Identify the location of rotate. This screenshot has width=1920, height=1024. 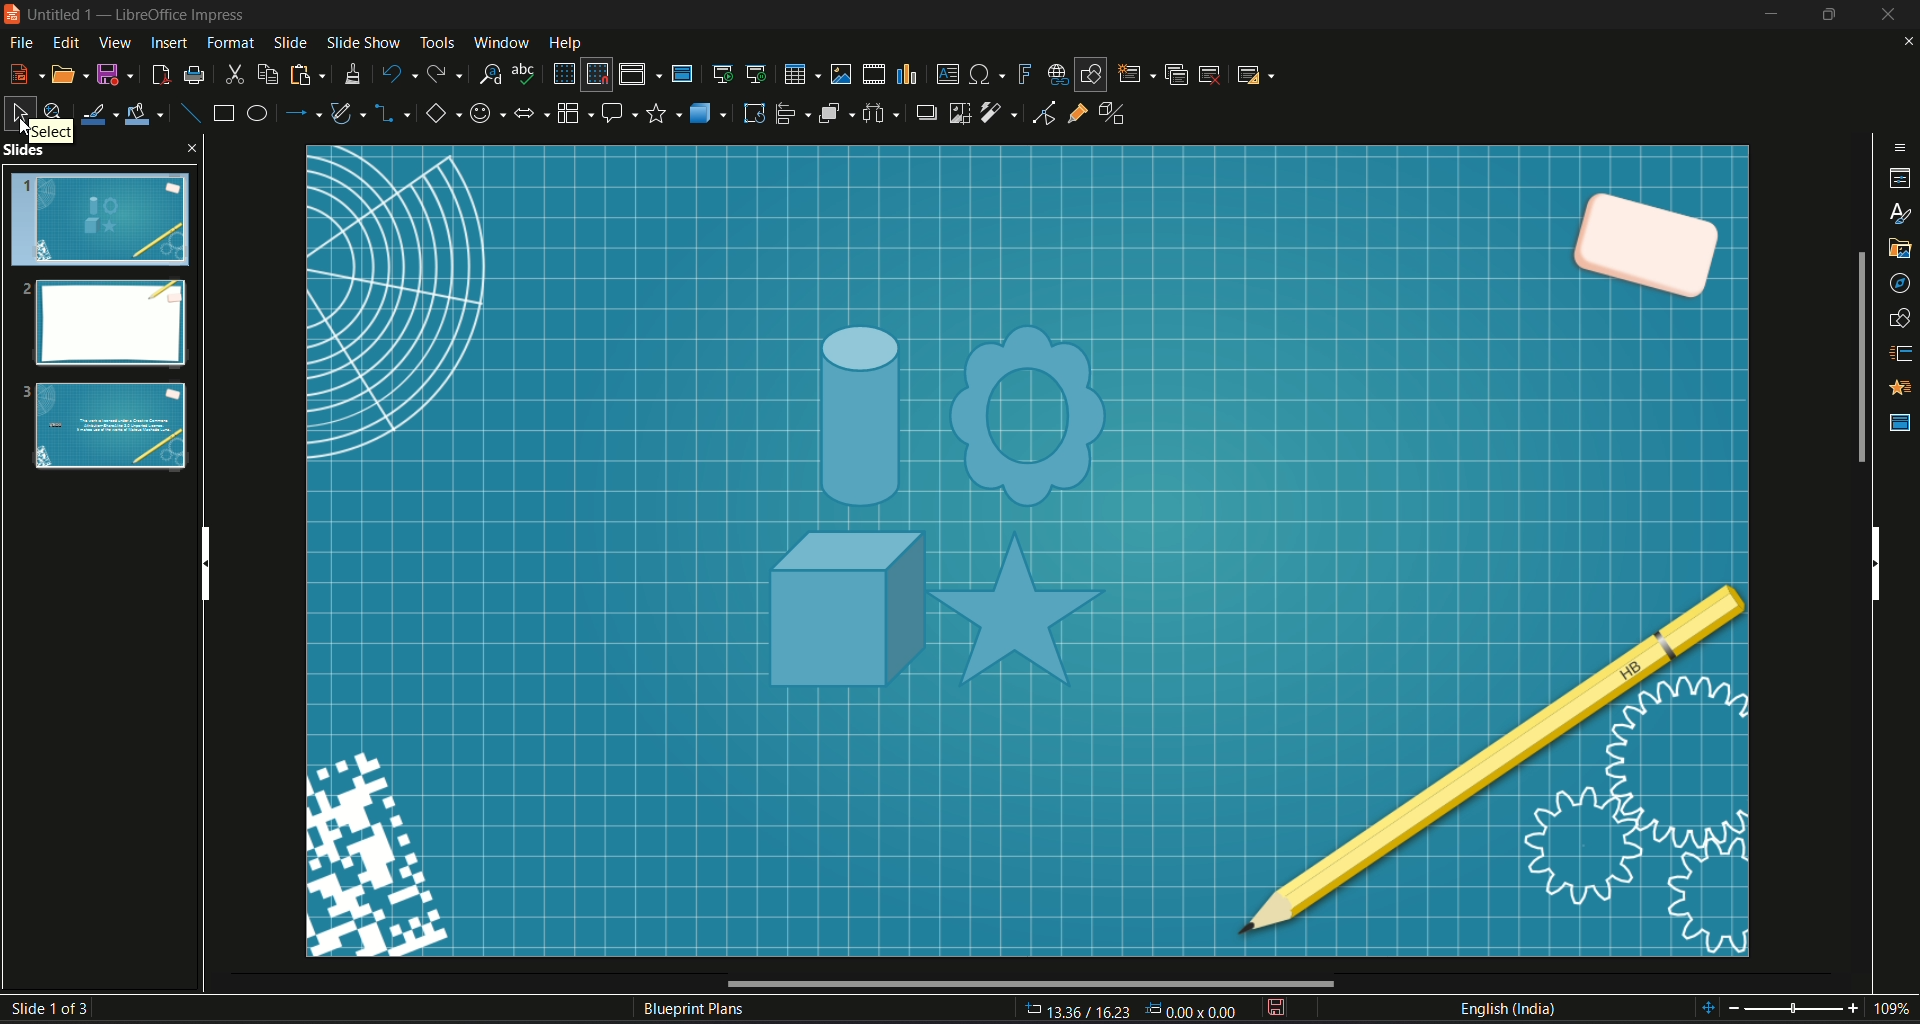
(754, 113).